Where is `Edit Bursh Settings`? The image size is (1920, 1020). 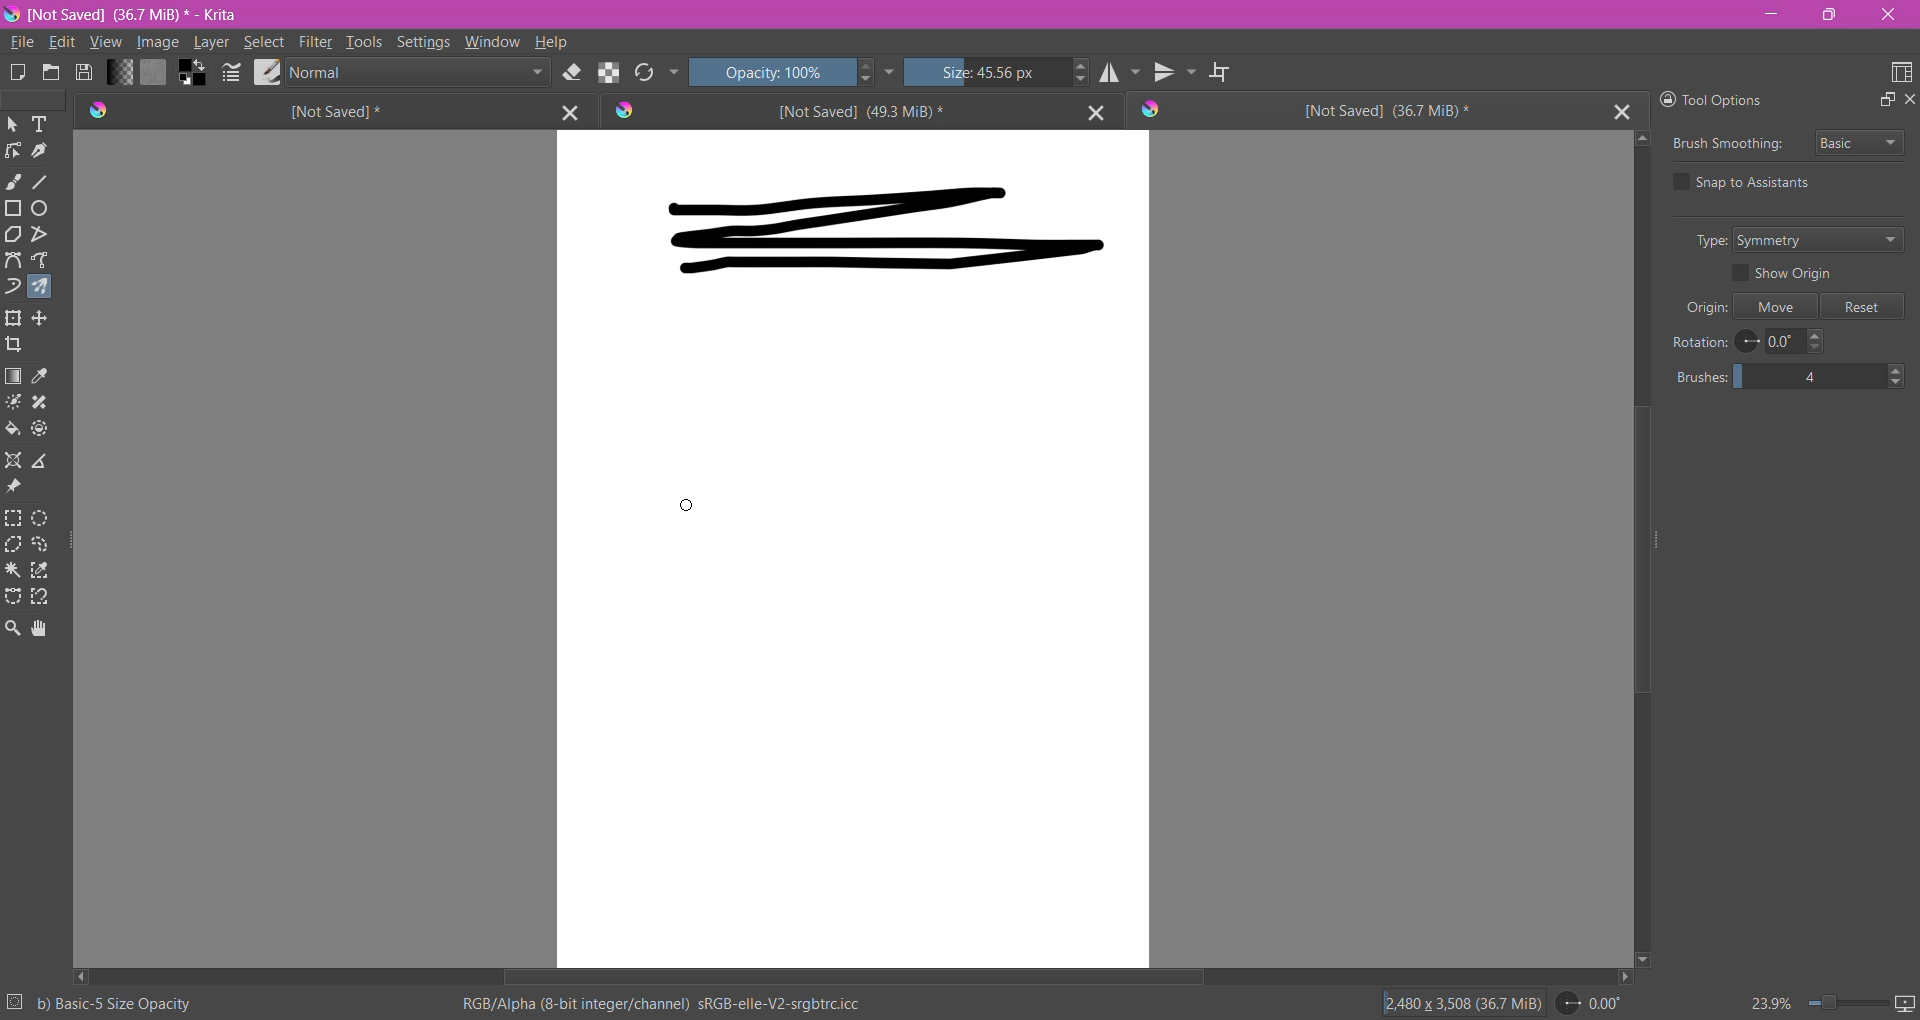
Edit Bursh Settings is located at coordinates (231, 74).